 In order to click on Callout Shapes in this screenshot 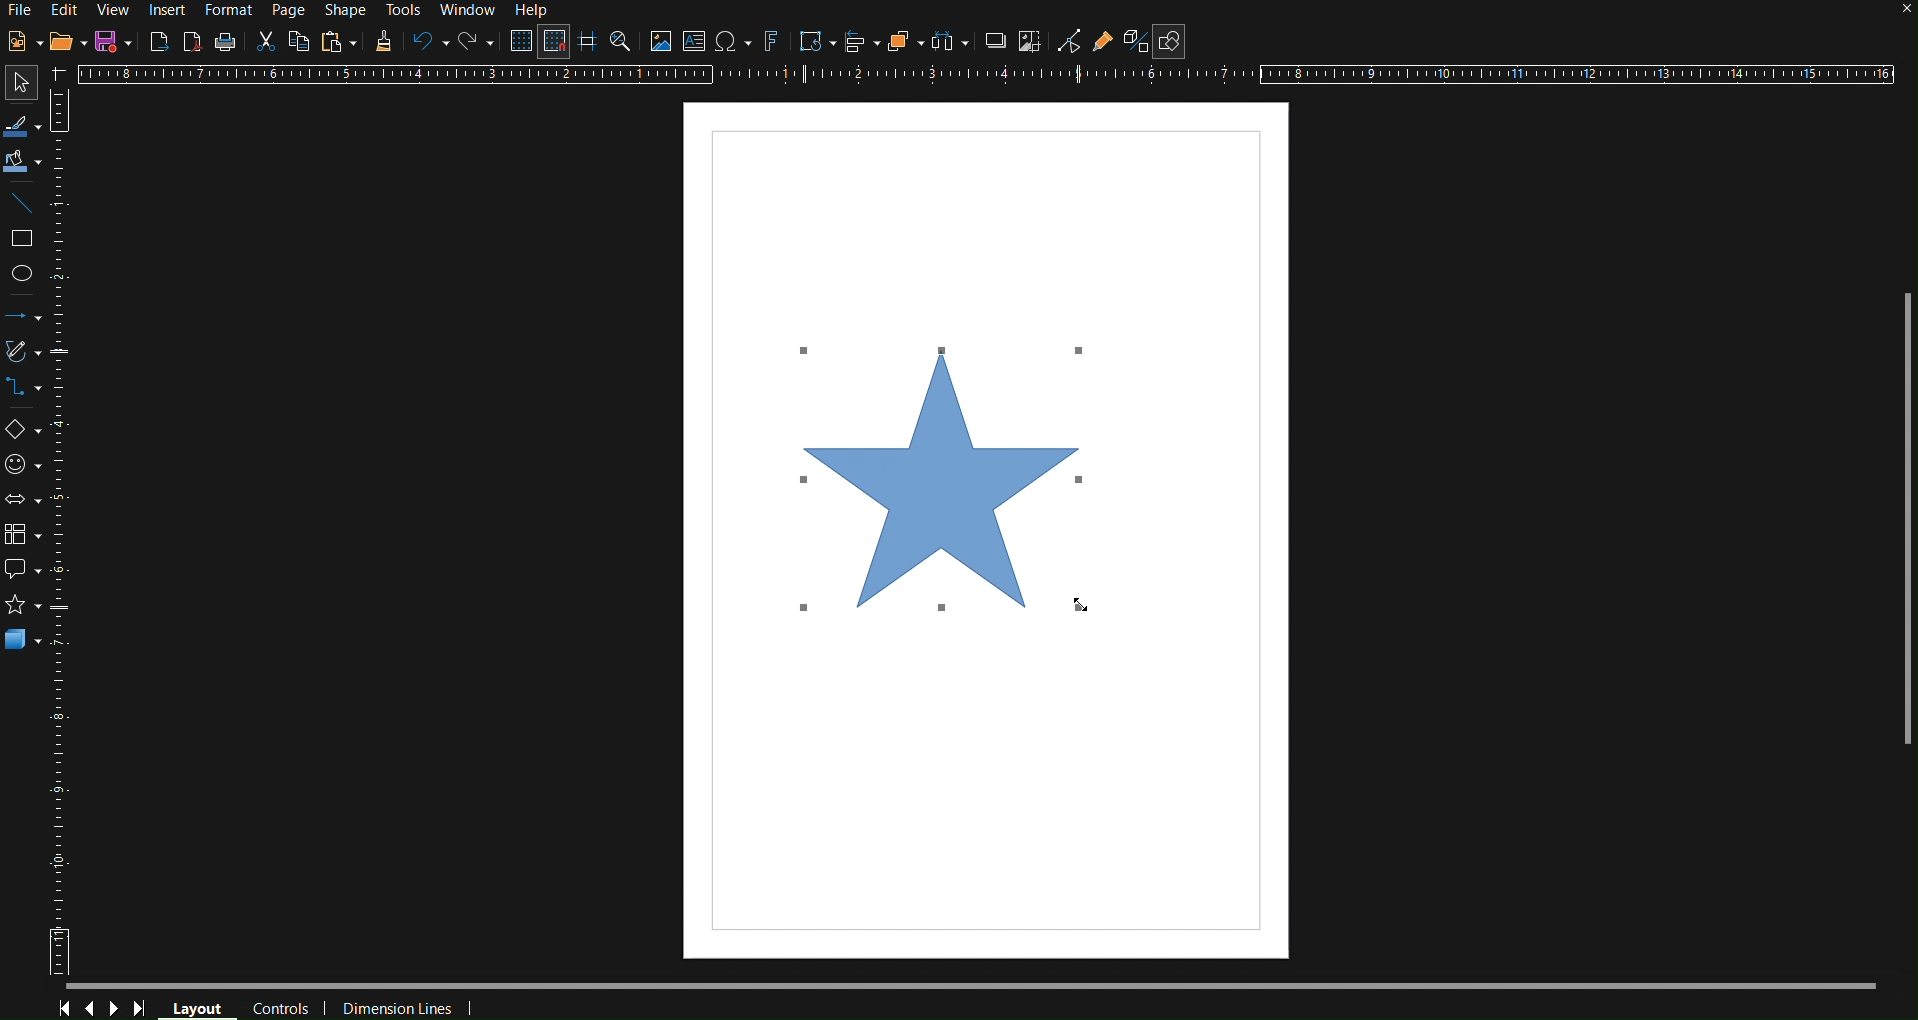, I will do `click(24, 571)`.